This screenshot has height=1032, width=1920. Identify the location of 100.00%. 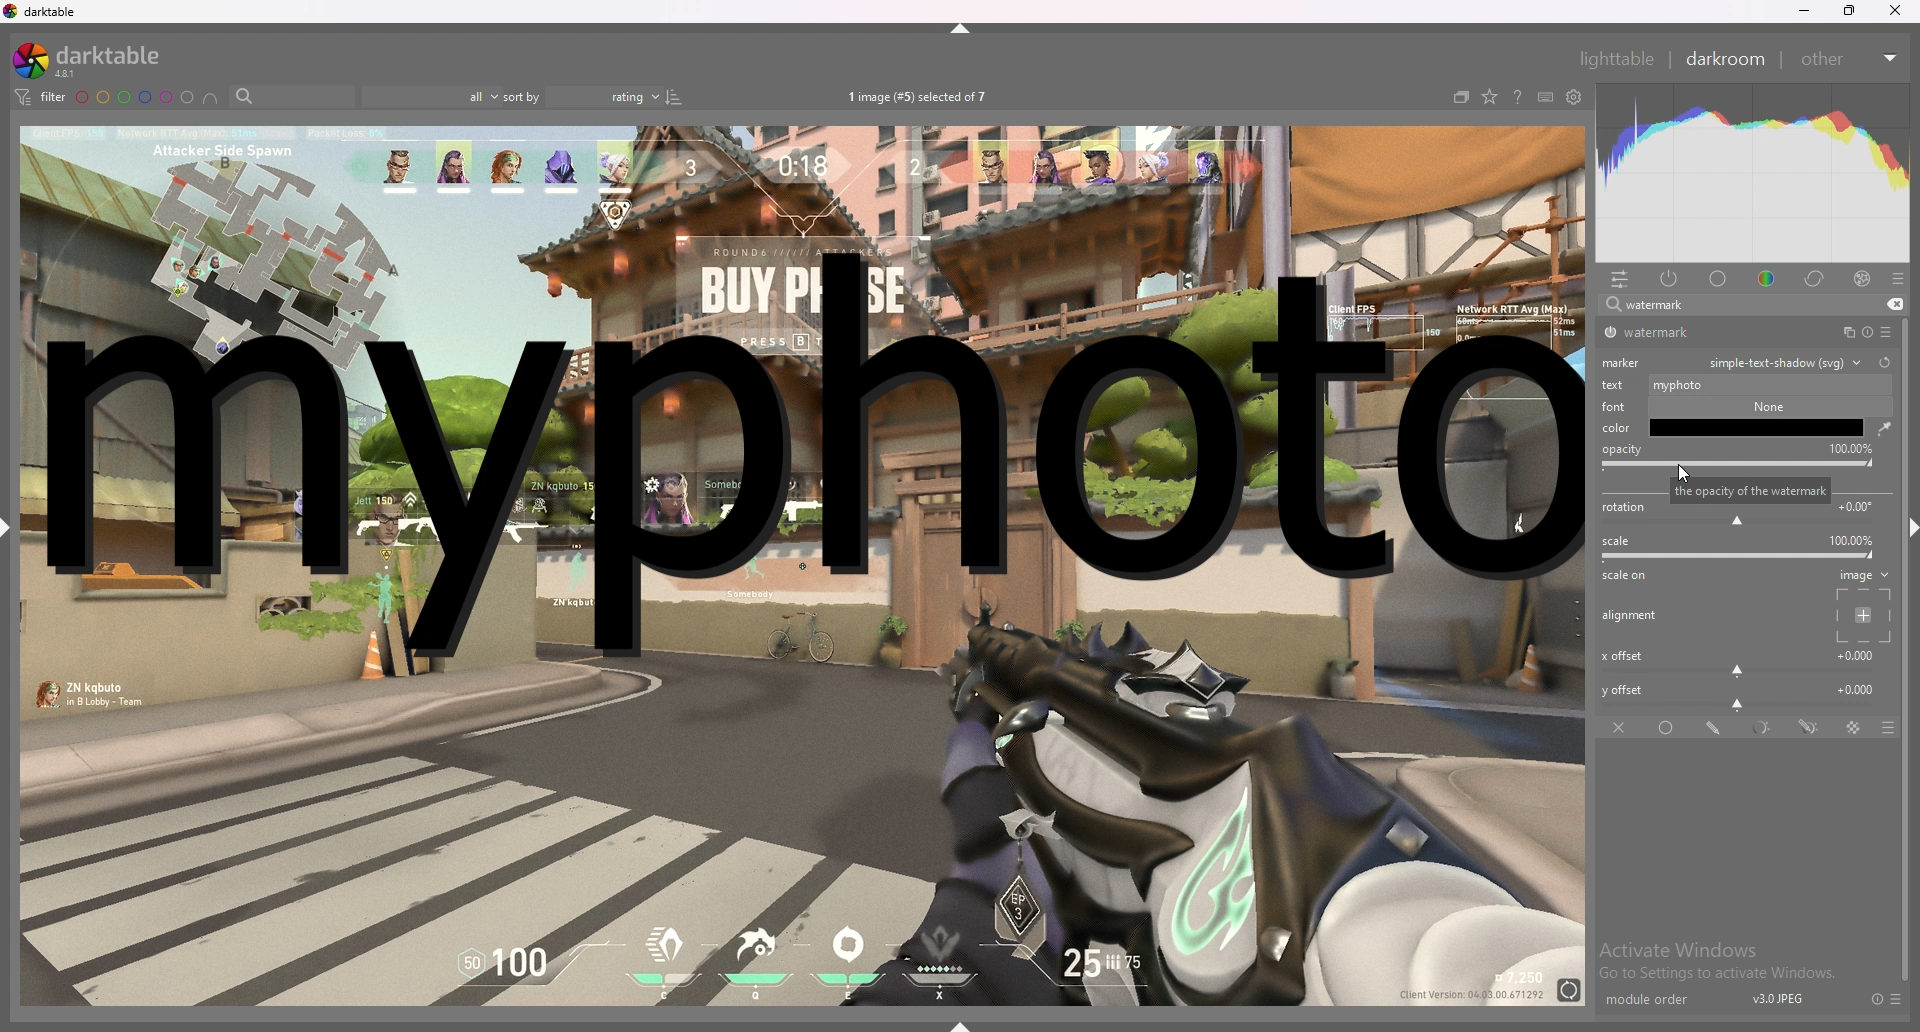
(1845, 448).